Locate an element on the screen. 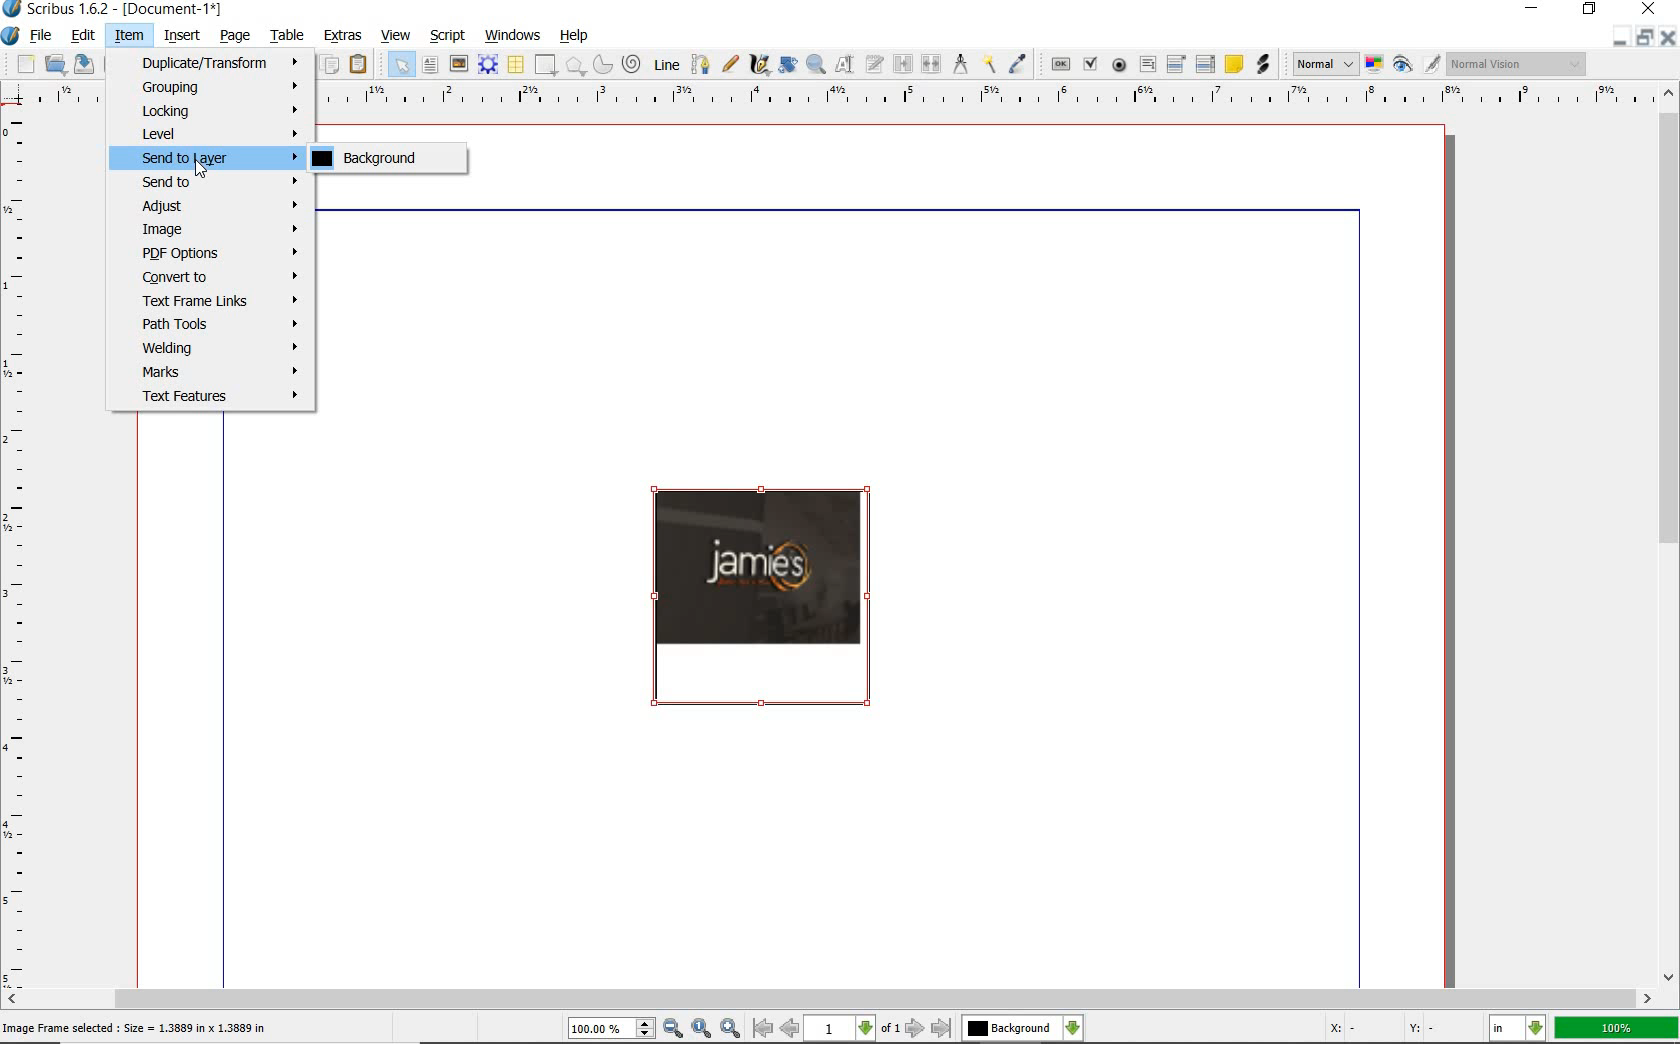  link annotation is located at coordinates (1263, 66).